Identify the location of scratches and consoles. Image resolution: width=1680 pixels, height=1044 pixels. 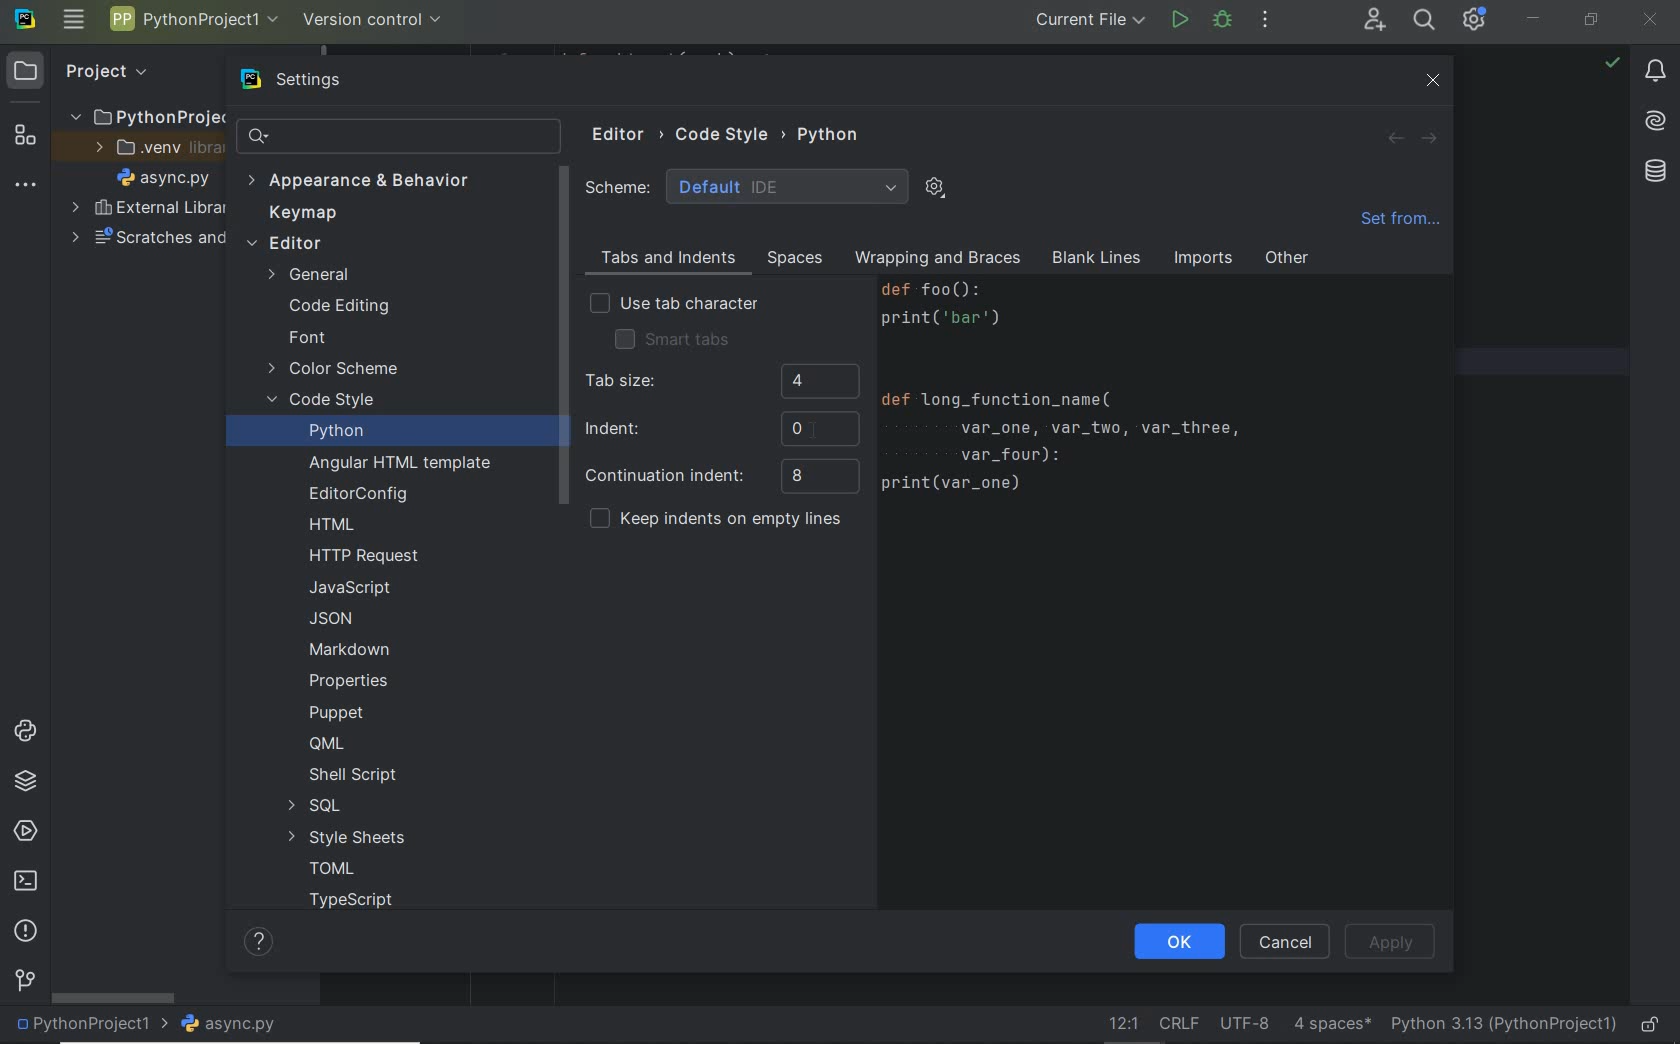
(140, 238).